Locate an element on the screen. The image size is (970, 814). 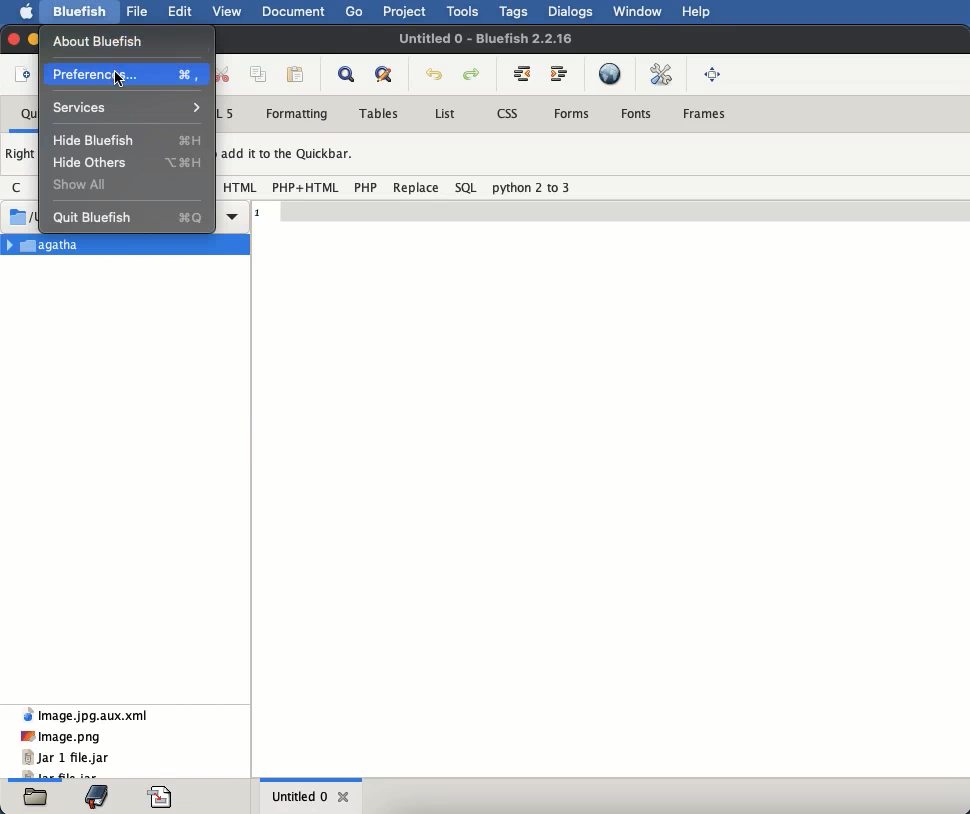
html 5 is located at coordinates (227, 109).